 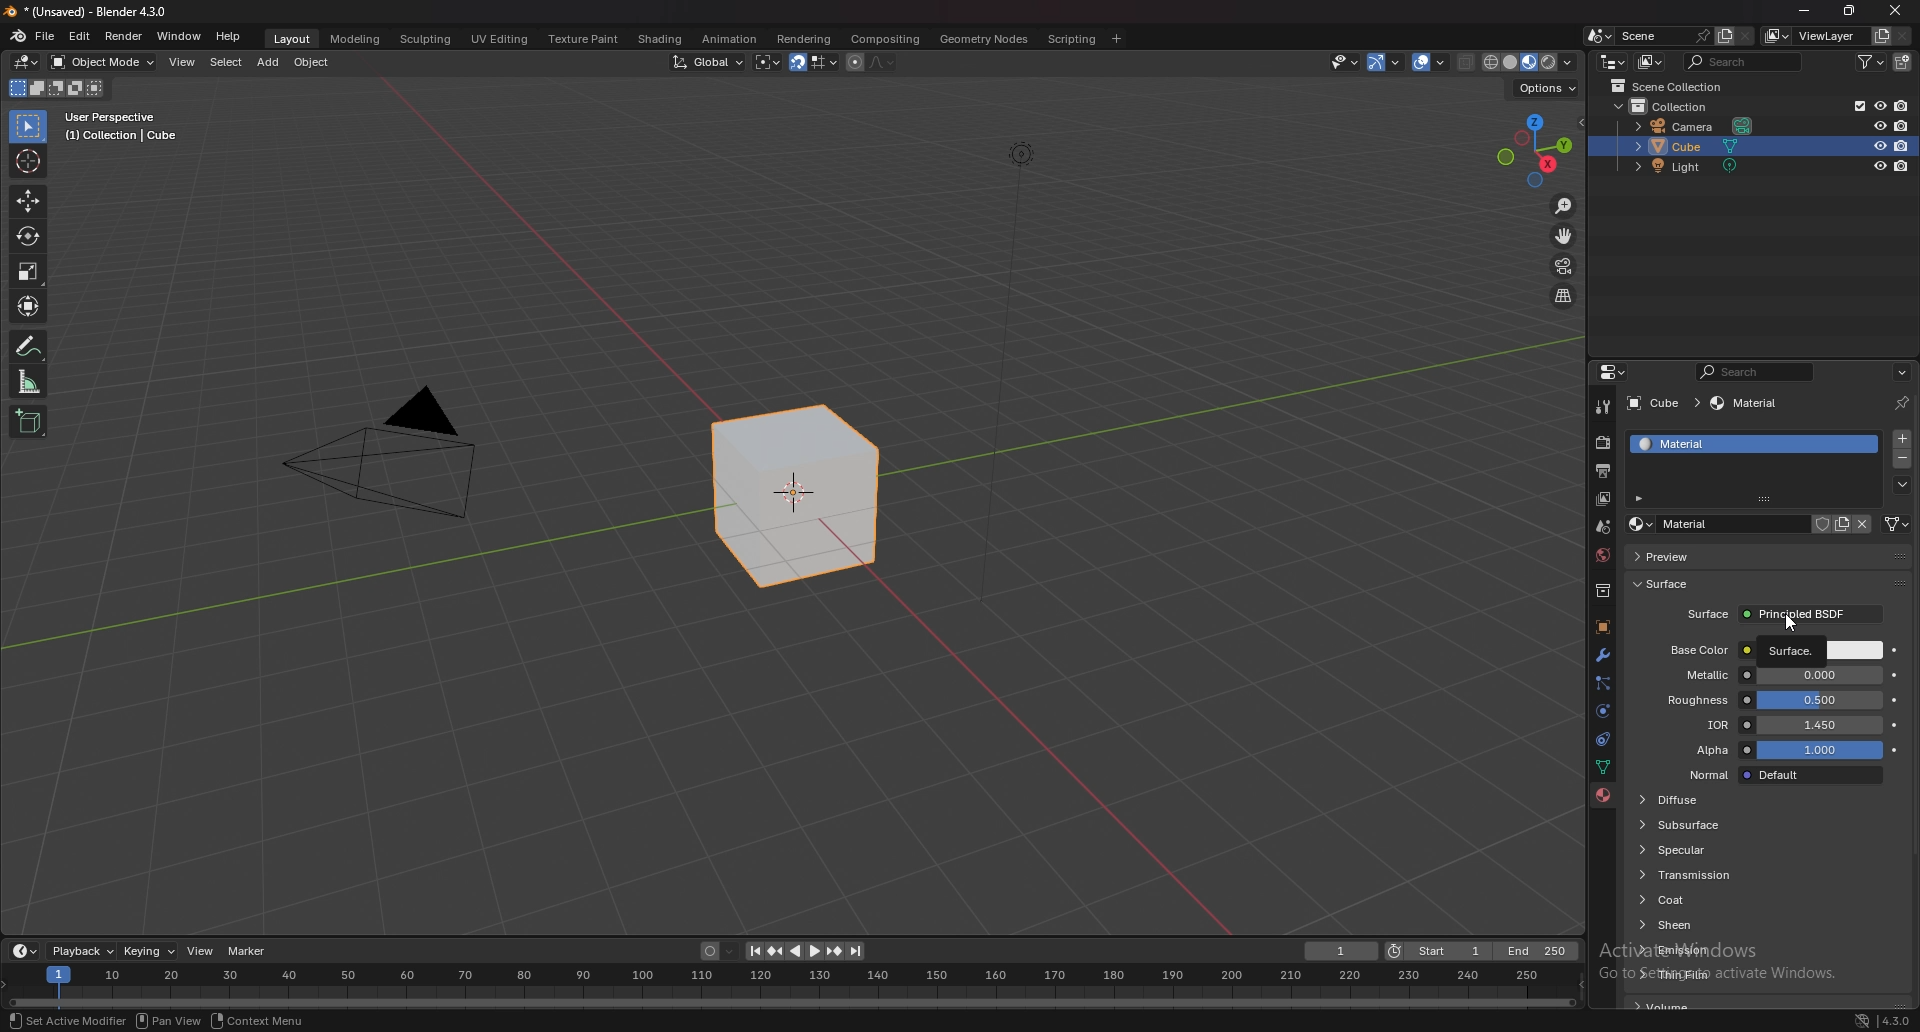 I want to click on add, so click(x=270, y=62).